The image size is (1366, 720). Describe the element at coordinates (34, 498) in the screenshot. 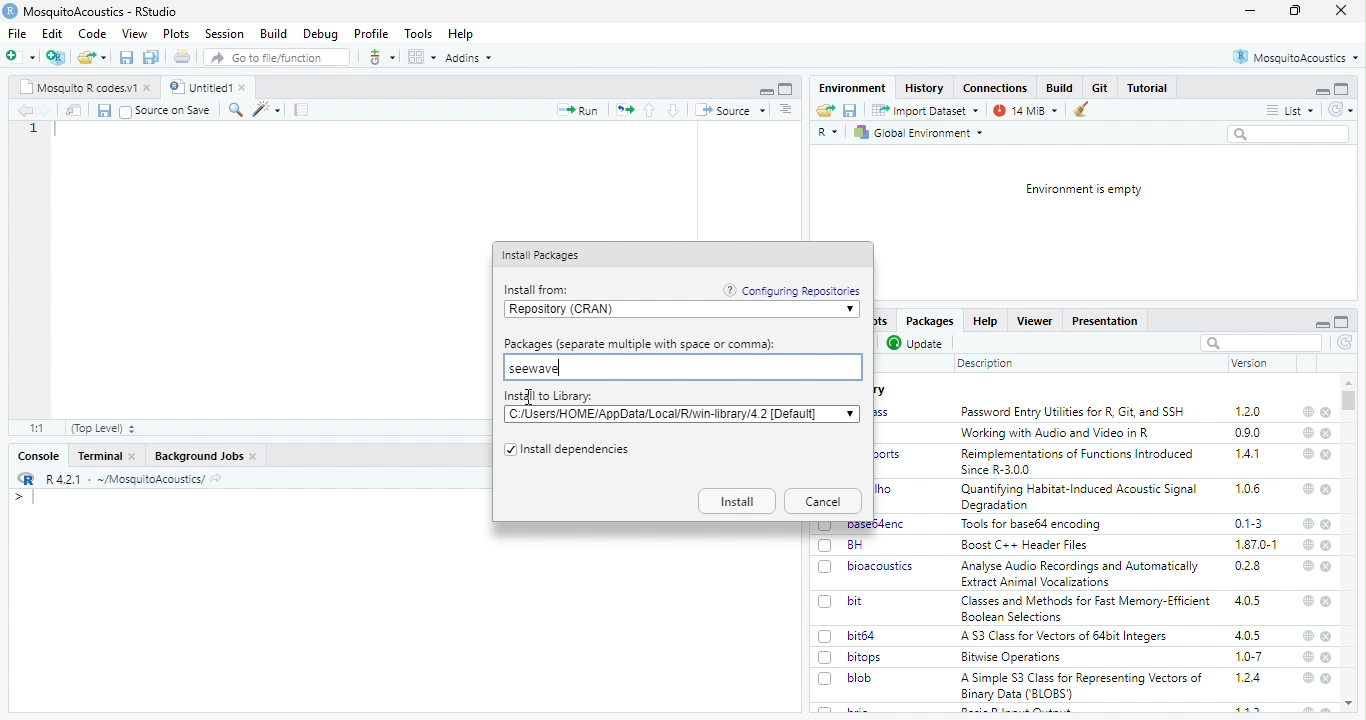

I see `typing indicator` at that location.